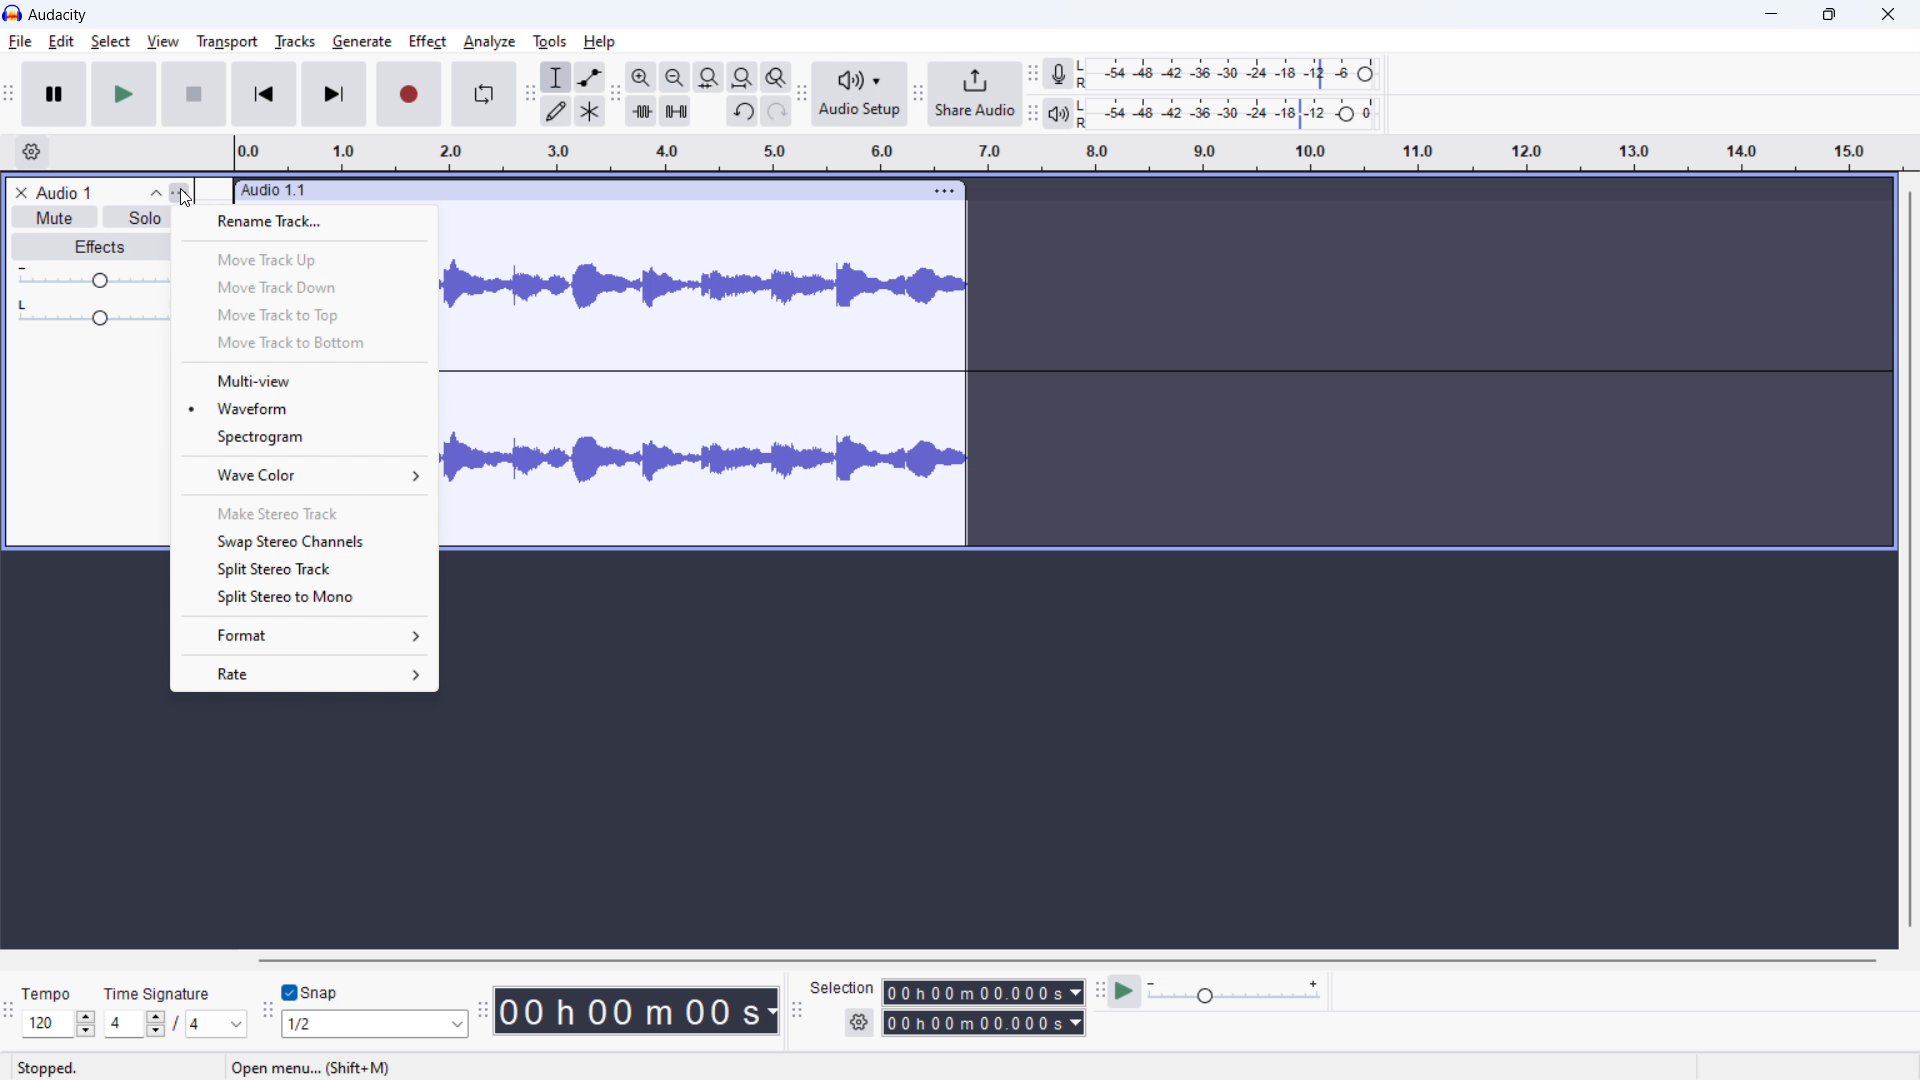 The width and height of the screenshot is (1920, 1080). What do you see at coordinates (303, 542) in the screenshot?
I see `swap stereo channels` at bounding box center [303, 542].